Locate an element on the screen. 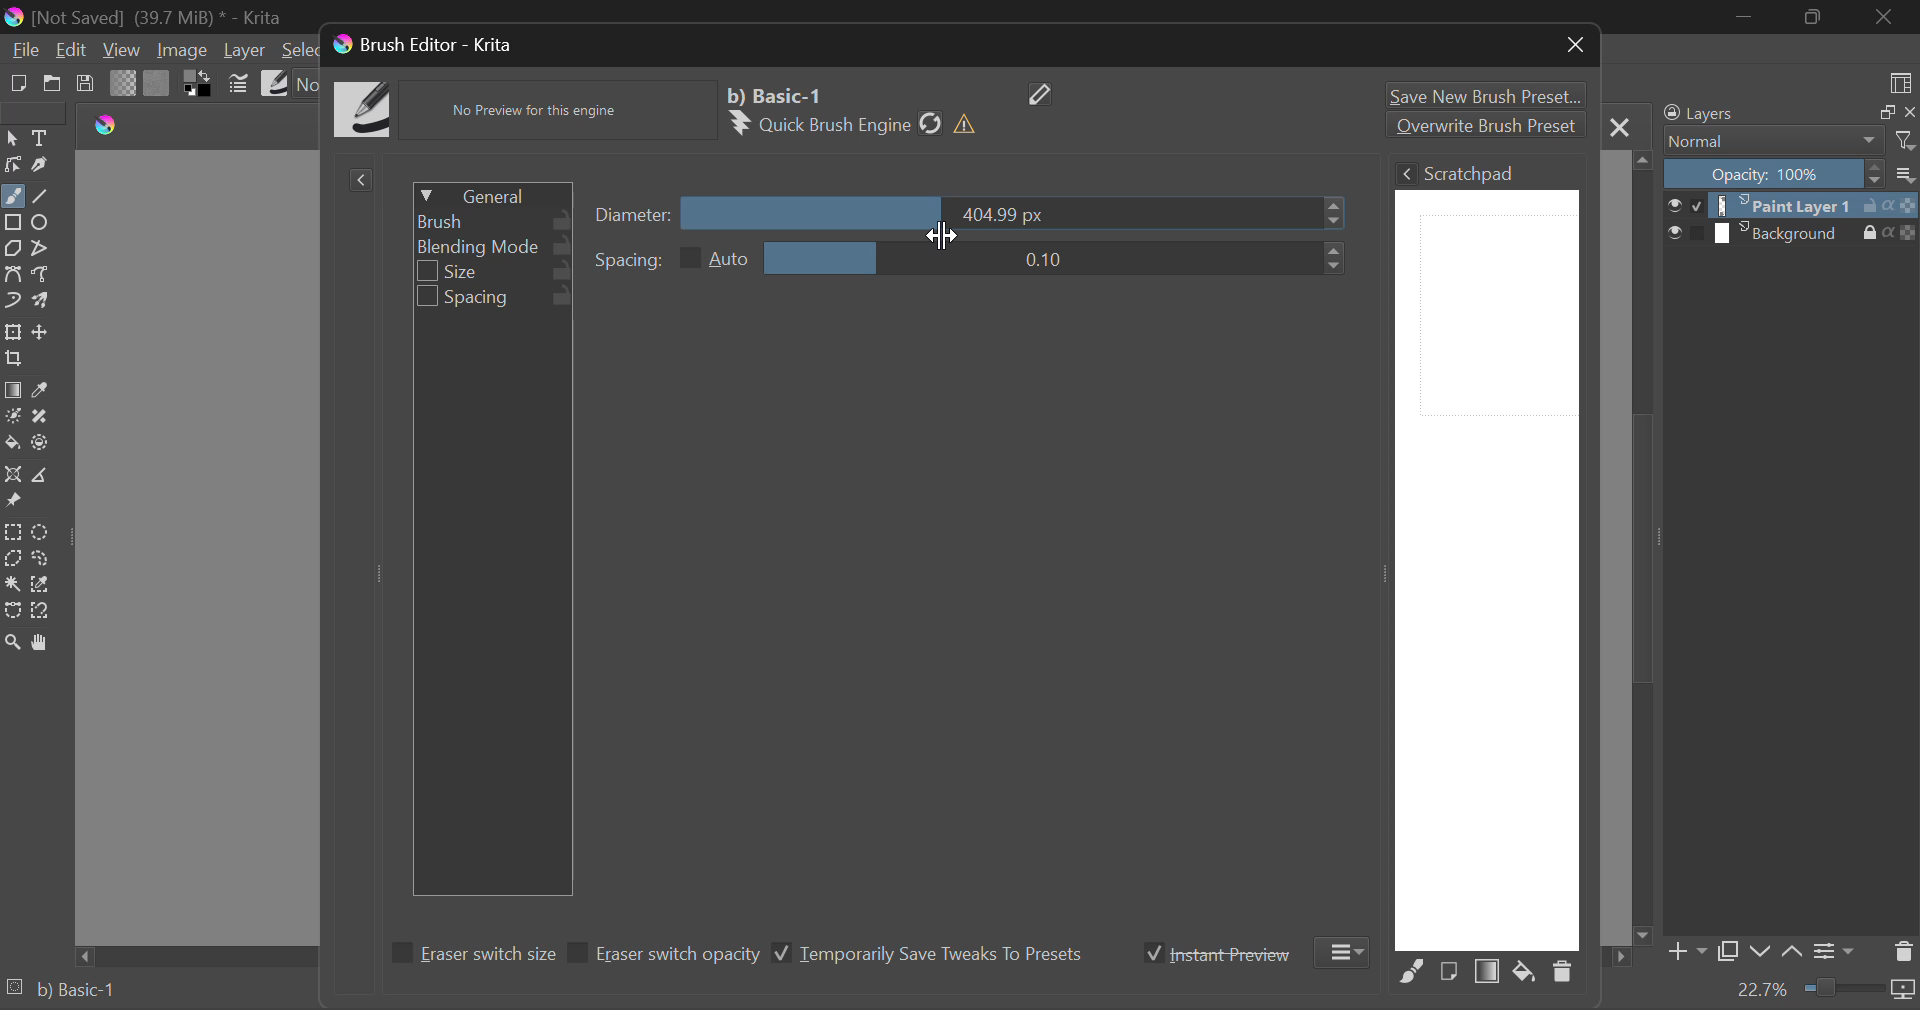  Brush Icon is located at coordinates (365, 111).